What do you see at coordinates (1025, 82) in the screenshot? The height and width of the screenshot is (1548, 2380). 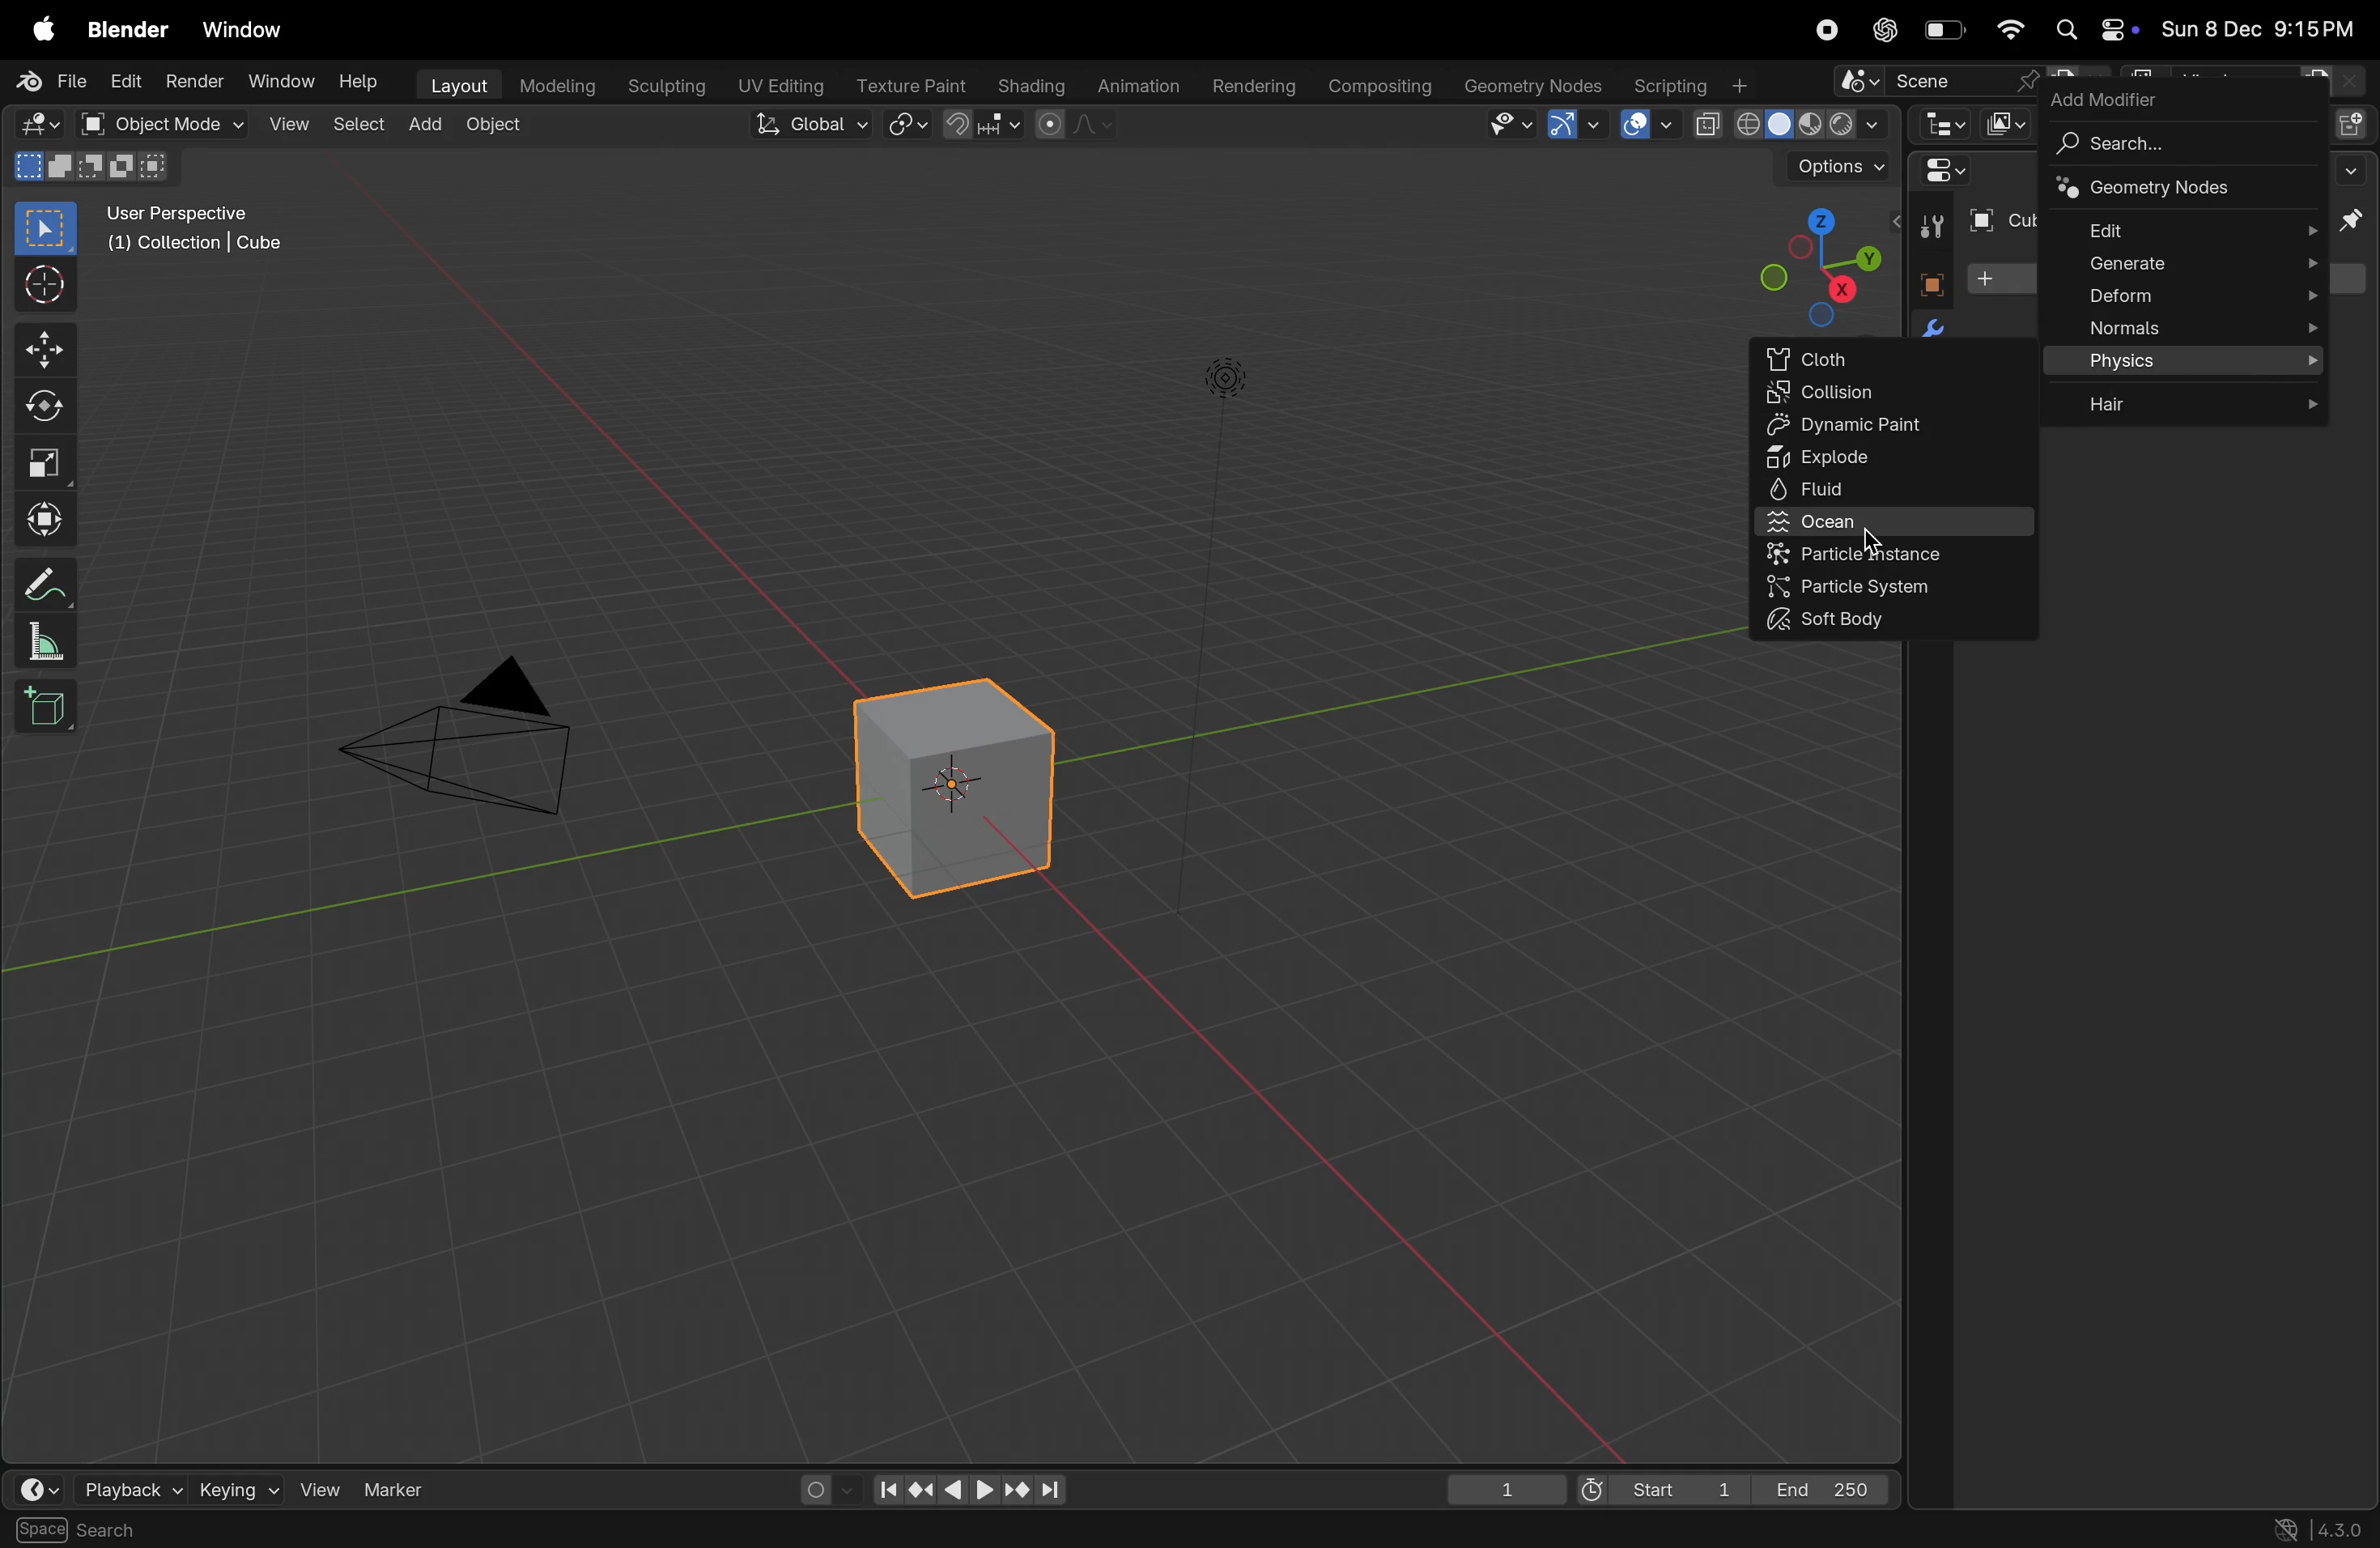 I see `shading` at bounding box center [1025, 82].